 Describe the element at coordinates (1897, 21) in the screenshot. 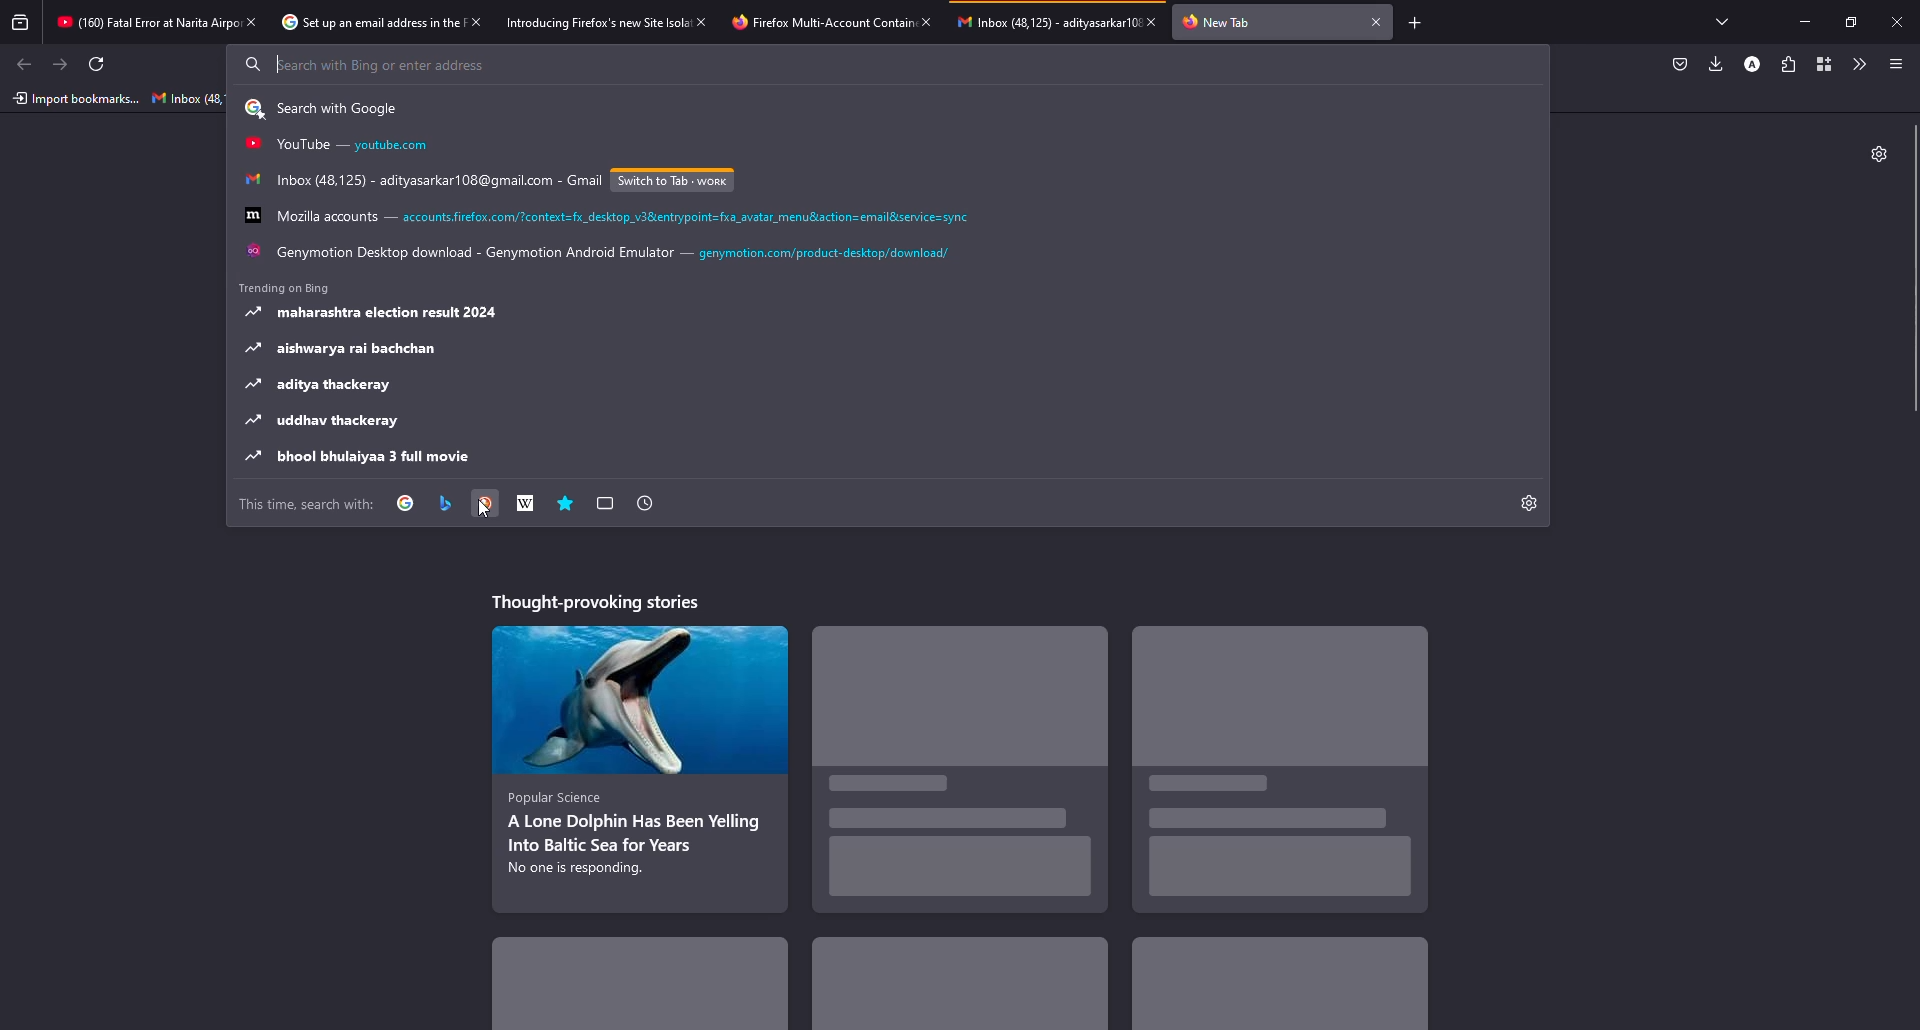

I see `close` at that location.